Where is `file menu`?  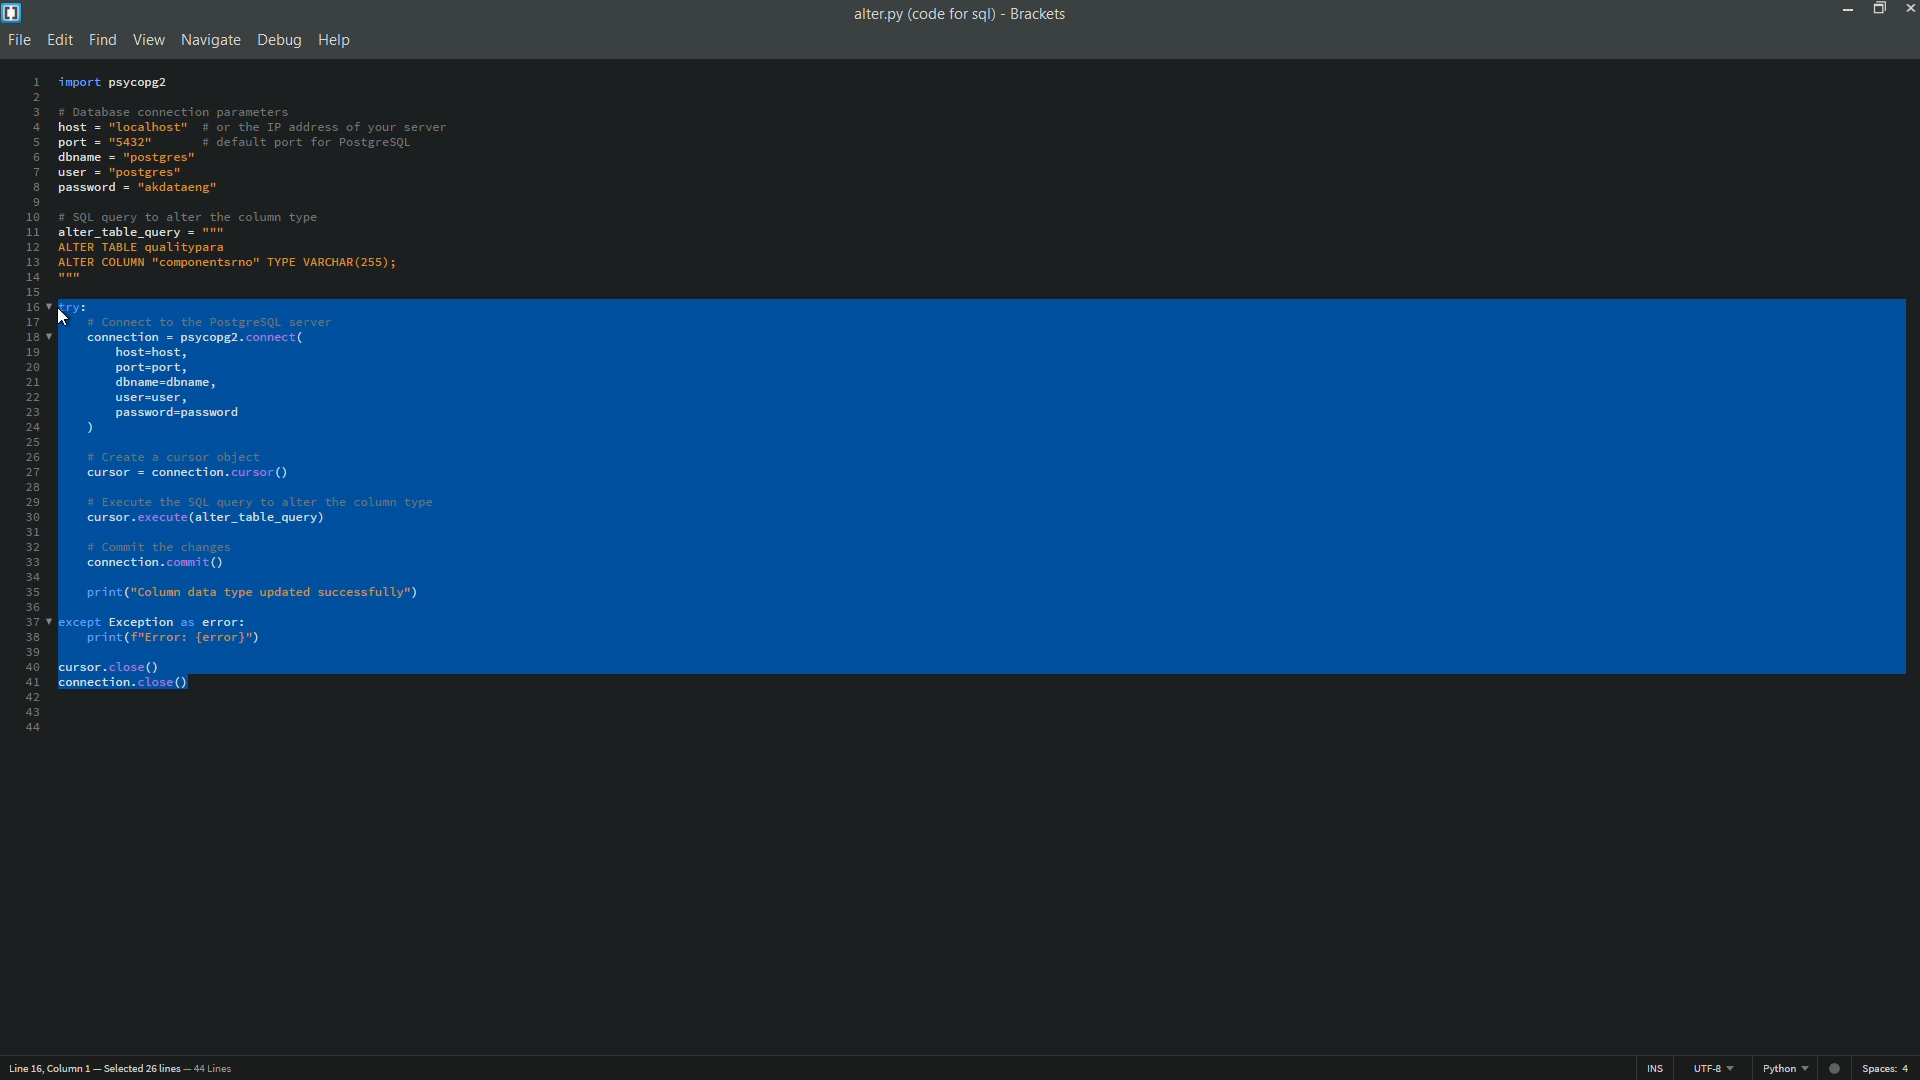 file menu is located at coordinates (17, 40).